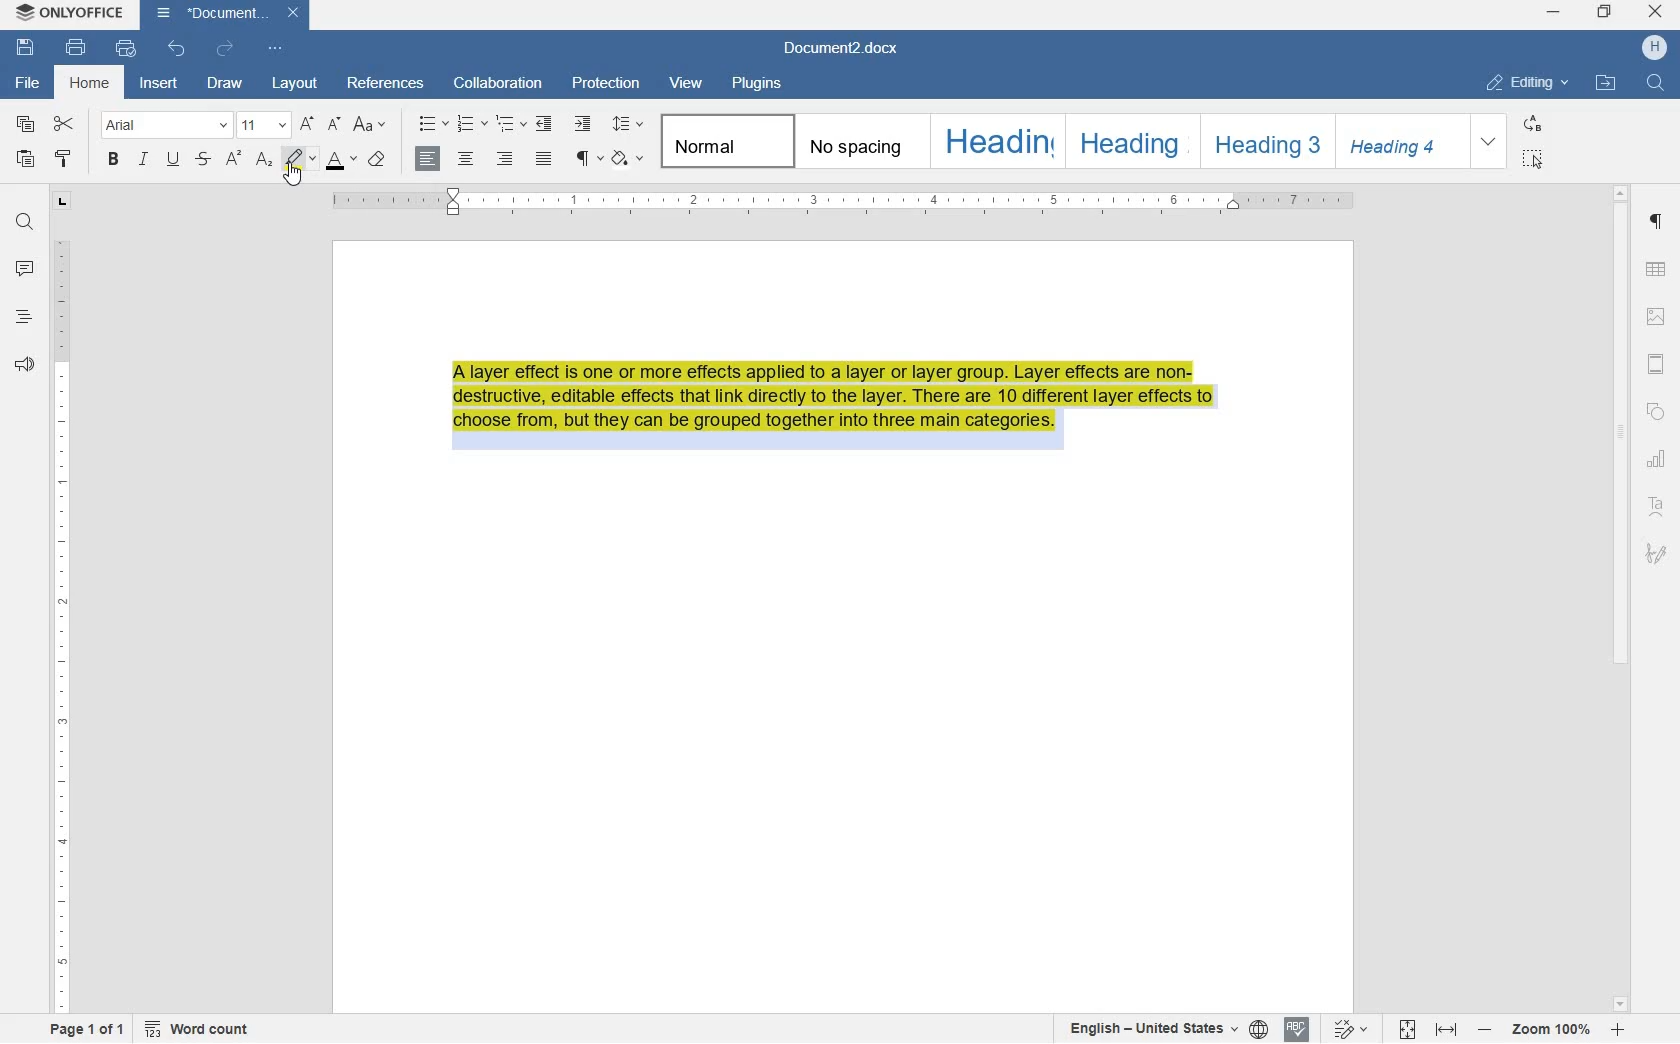  What do you see at coordinates (64, 158) in the screenshot?
I see `COPY STYLE` at bounding box center [64, 158].